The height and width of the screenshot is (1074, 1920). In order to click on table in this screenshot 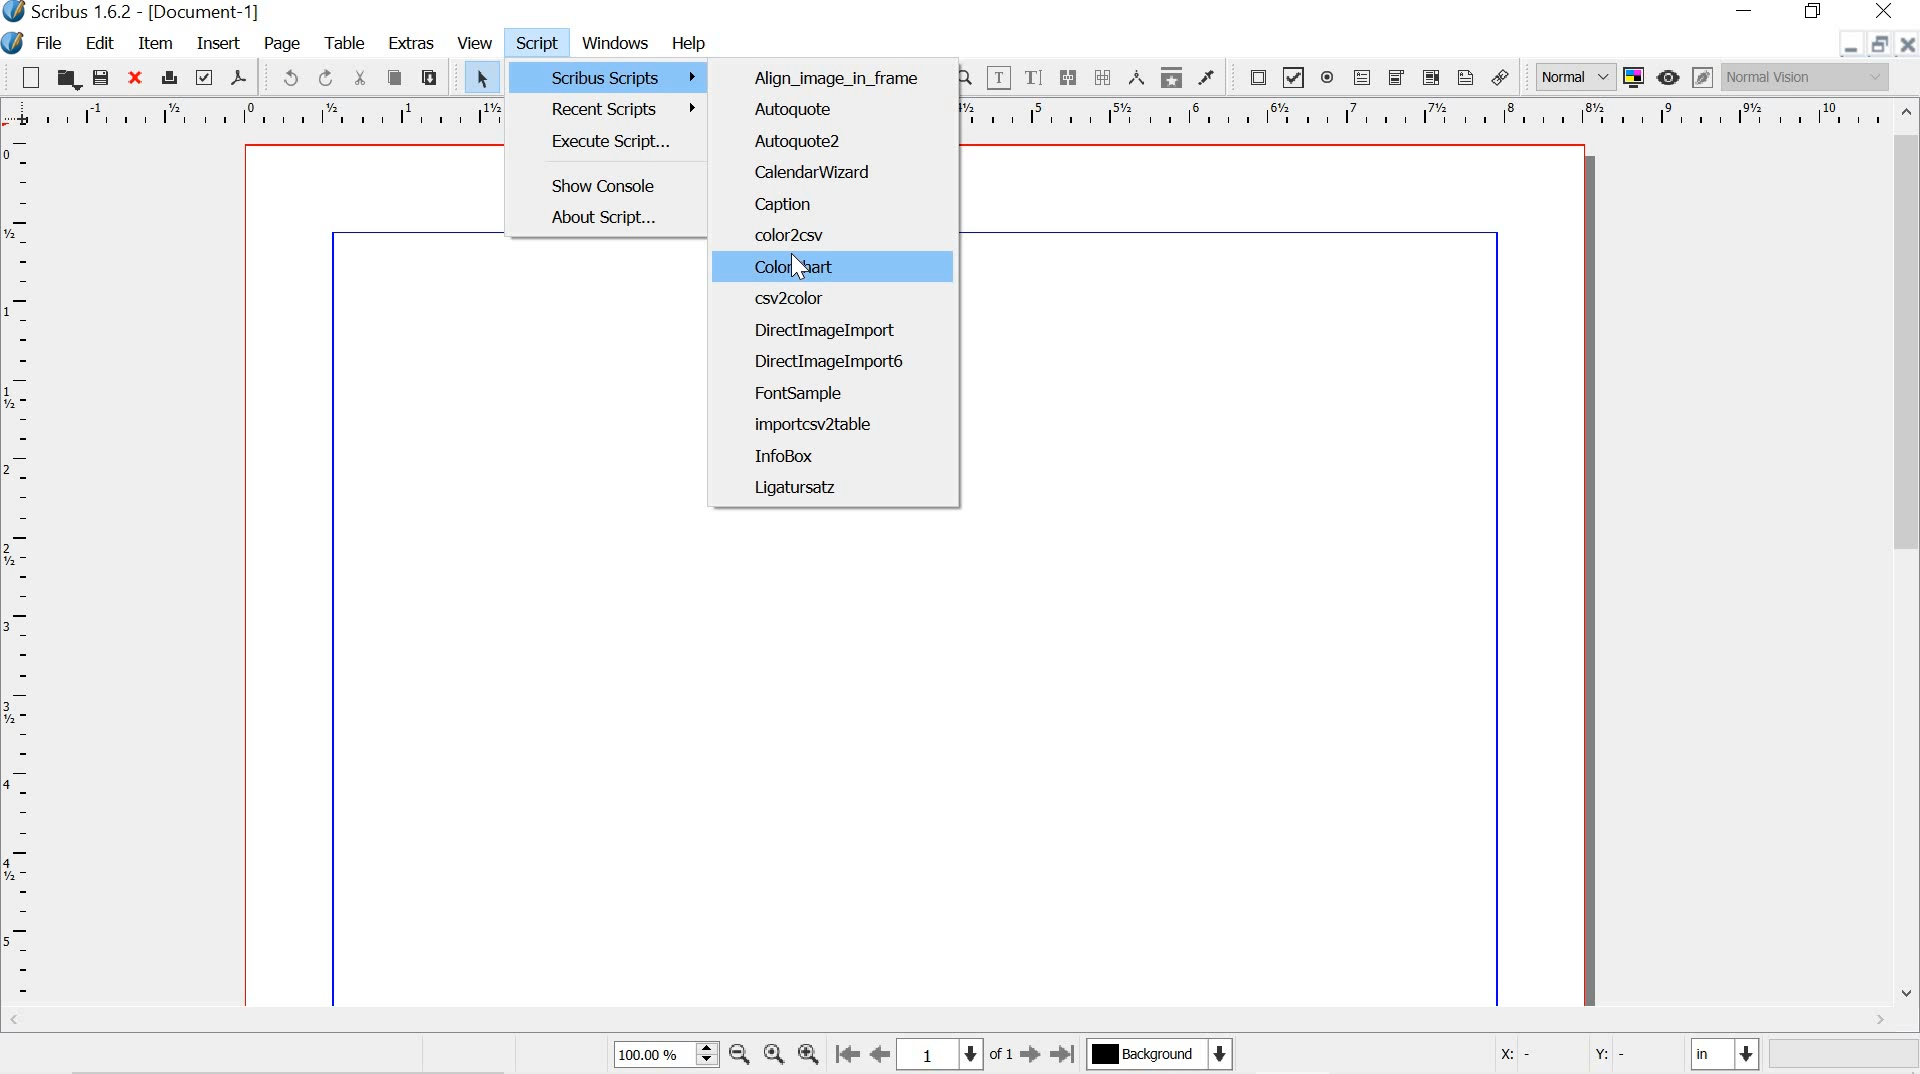, I will do `click(349, 43)`.